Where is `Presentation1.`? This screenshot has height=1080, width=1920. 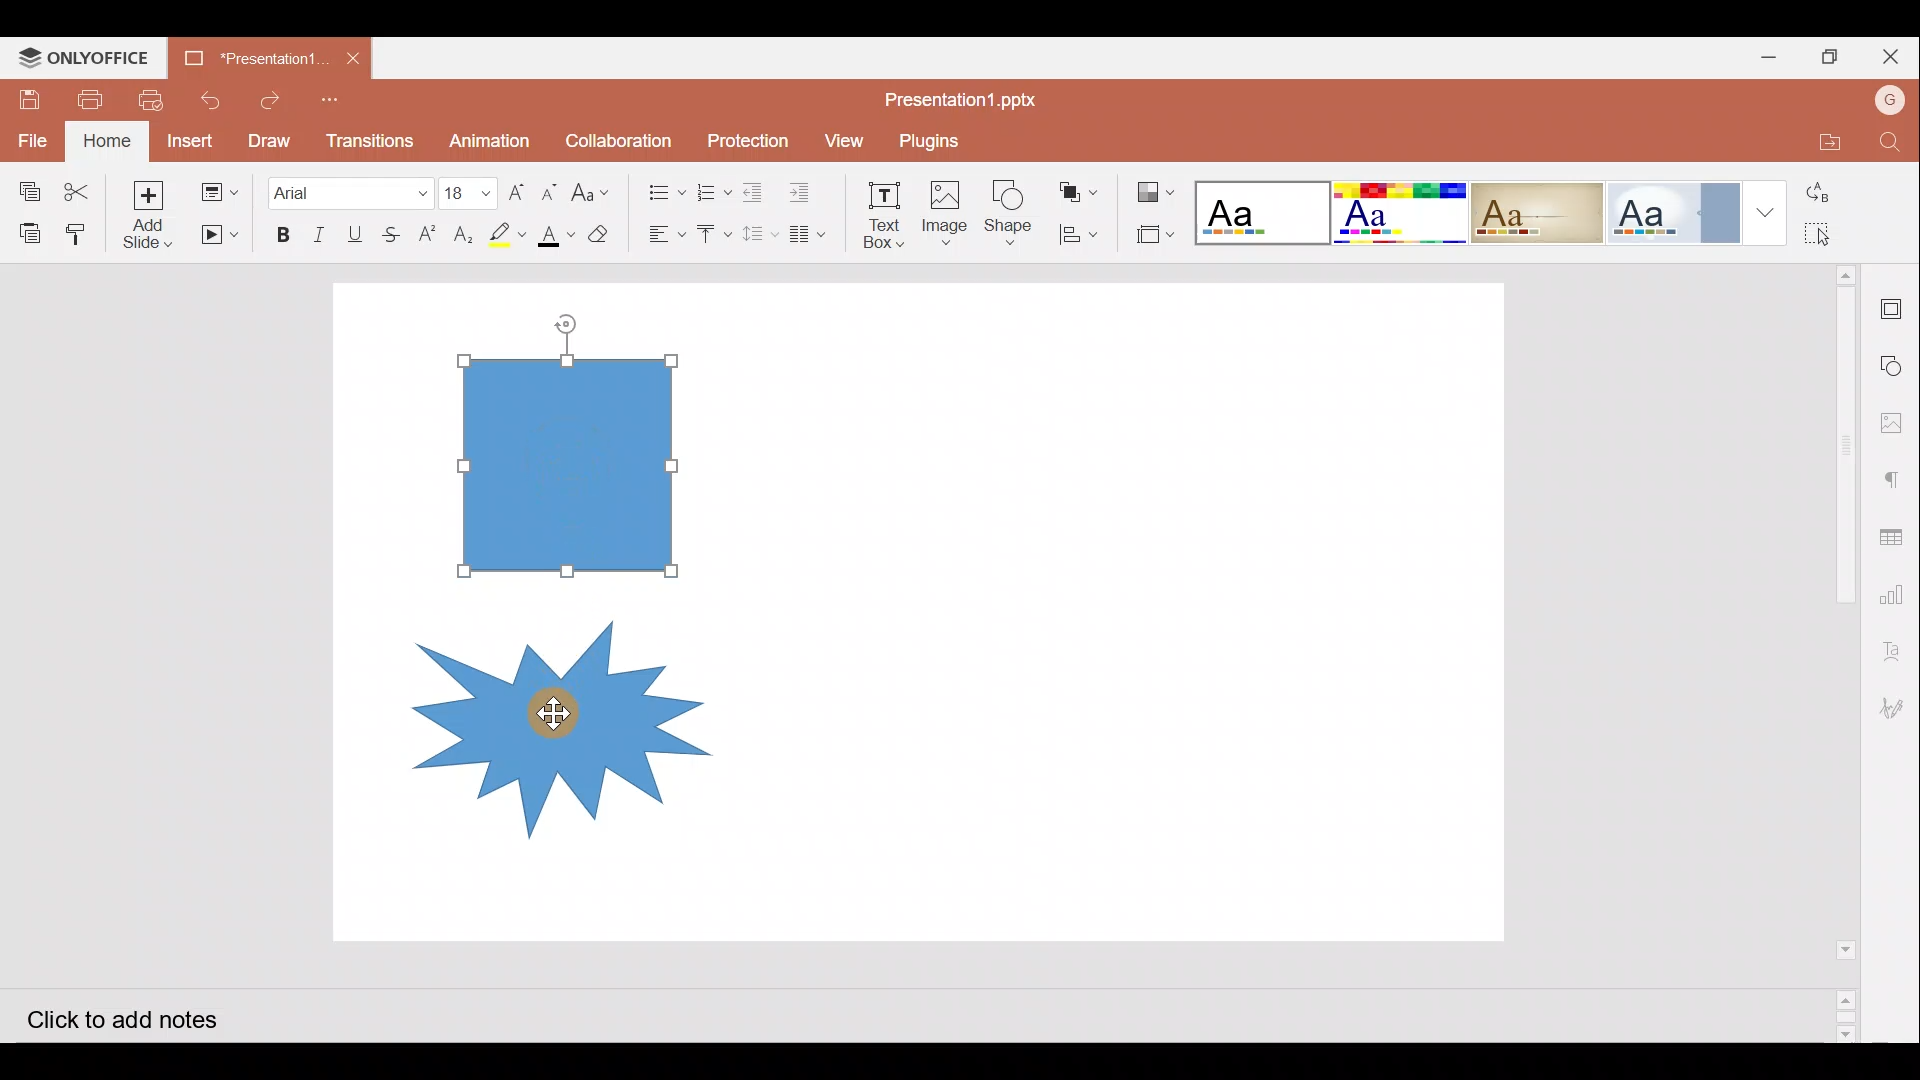 Presentation1. is located at coordinates (248, 59).